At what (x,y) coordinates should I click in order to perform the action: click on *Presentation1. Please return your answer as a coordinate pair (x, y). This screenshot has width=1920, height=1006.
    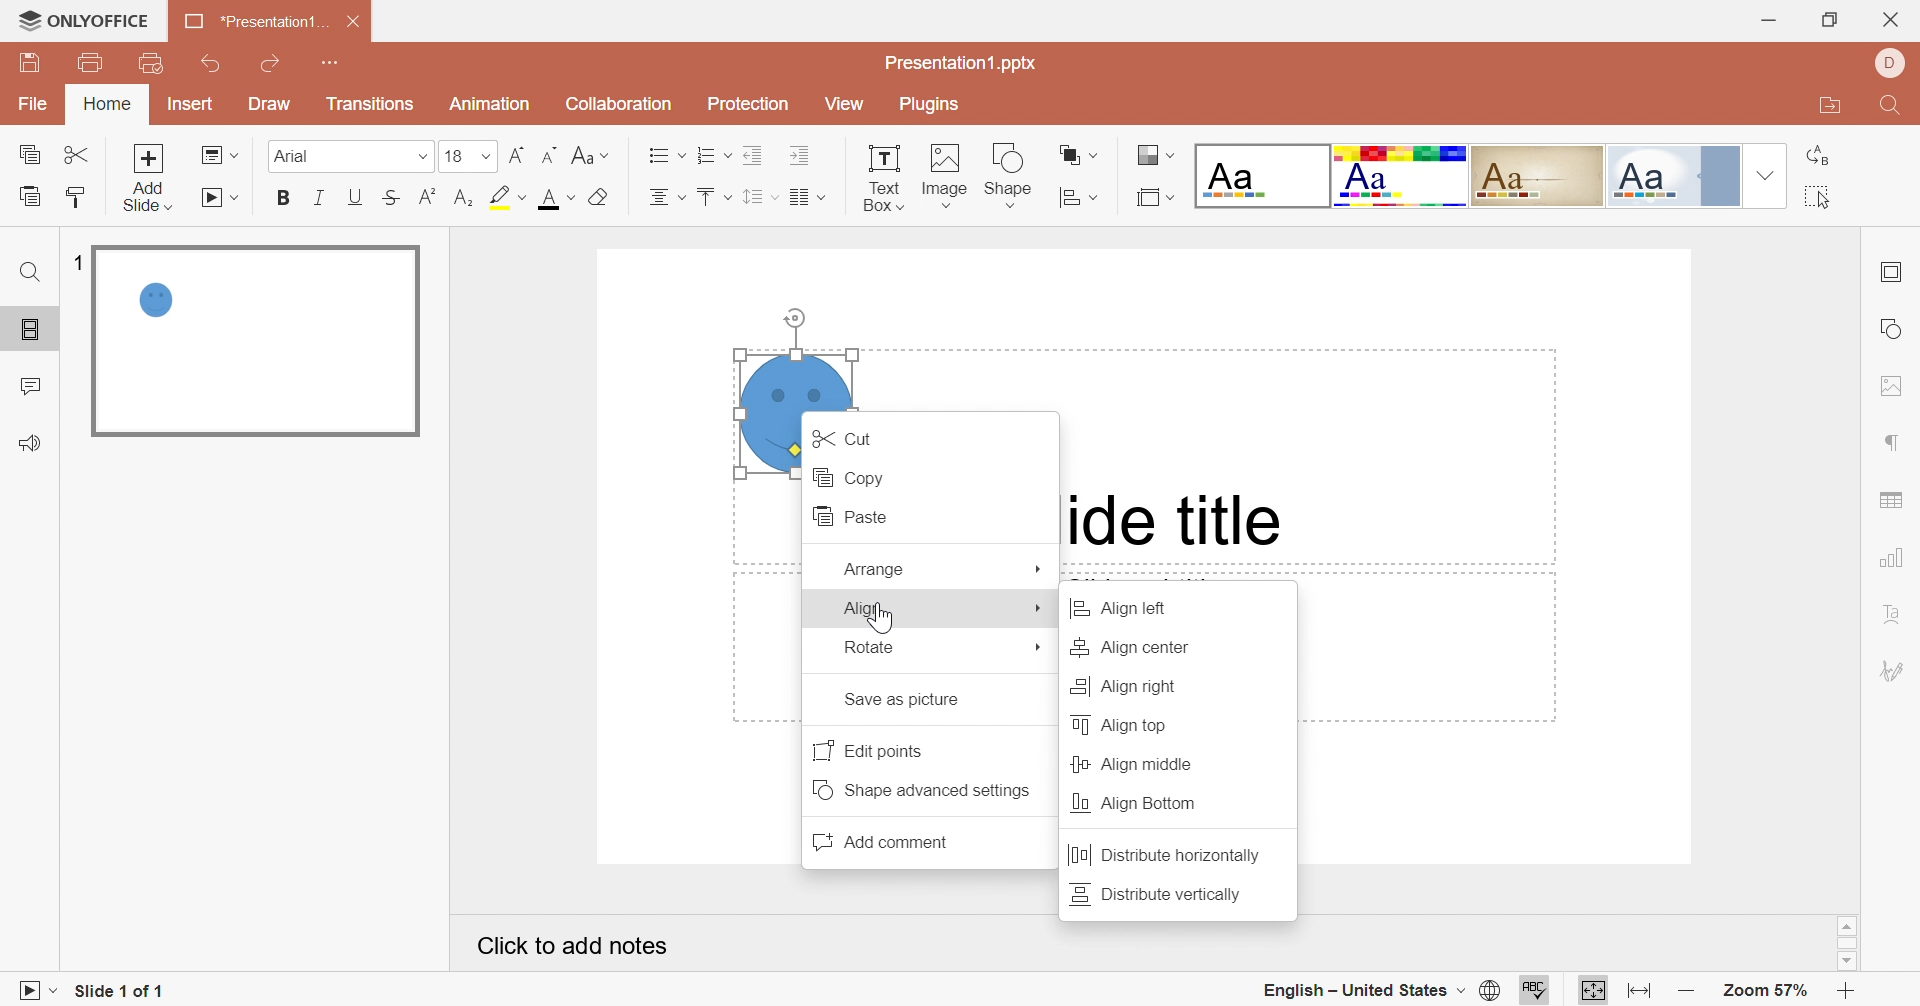
    Looking at the image, I should click on (253, 24).